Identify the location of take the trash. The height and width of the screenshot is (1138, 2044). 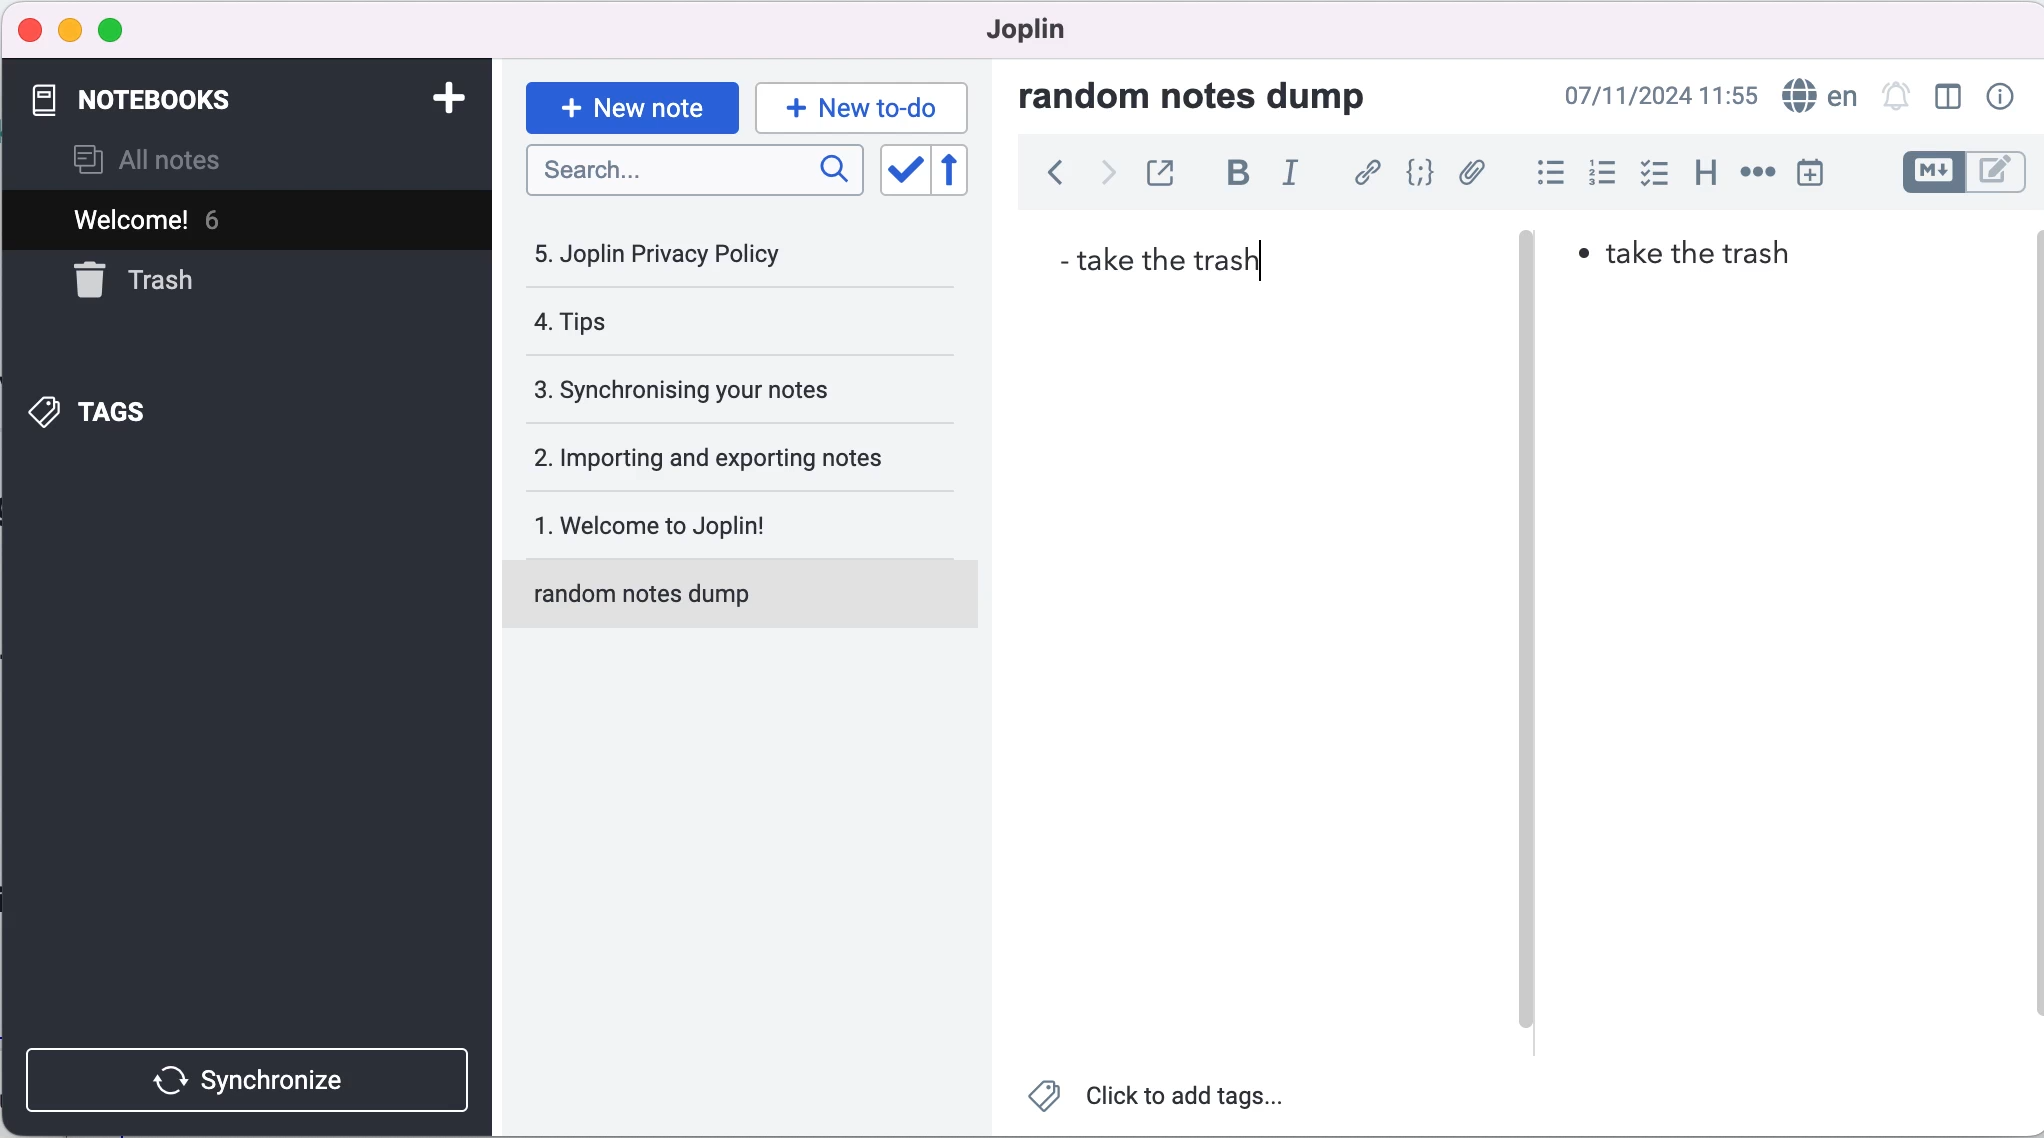
(1714, 260).